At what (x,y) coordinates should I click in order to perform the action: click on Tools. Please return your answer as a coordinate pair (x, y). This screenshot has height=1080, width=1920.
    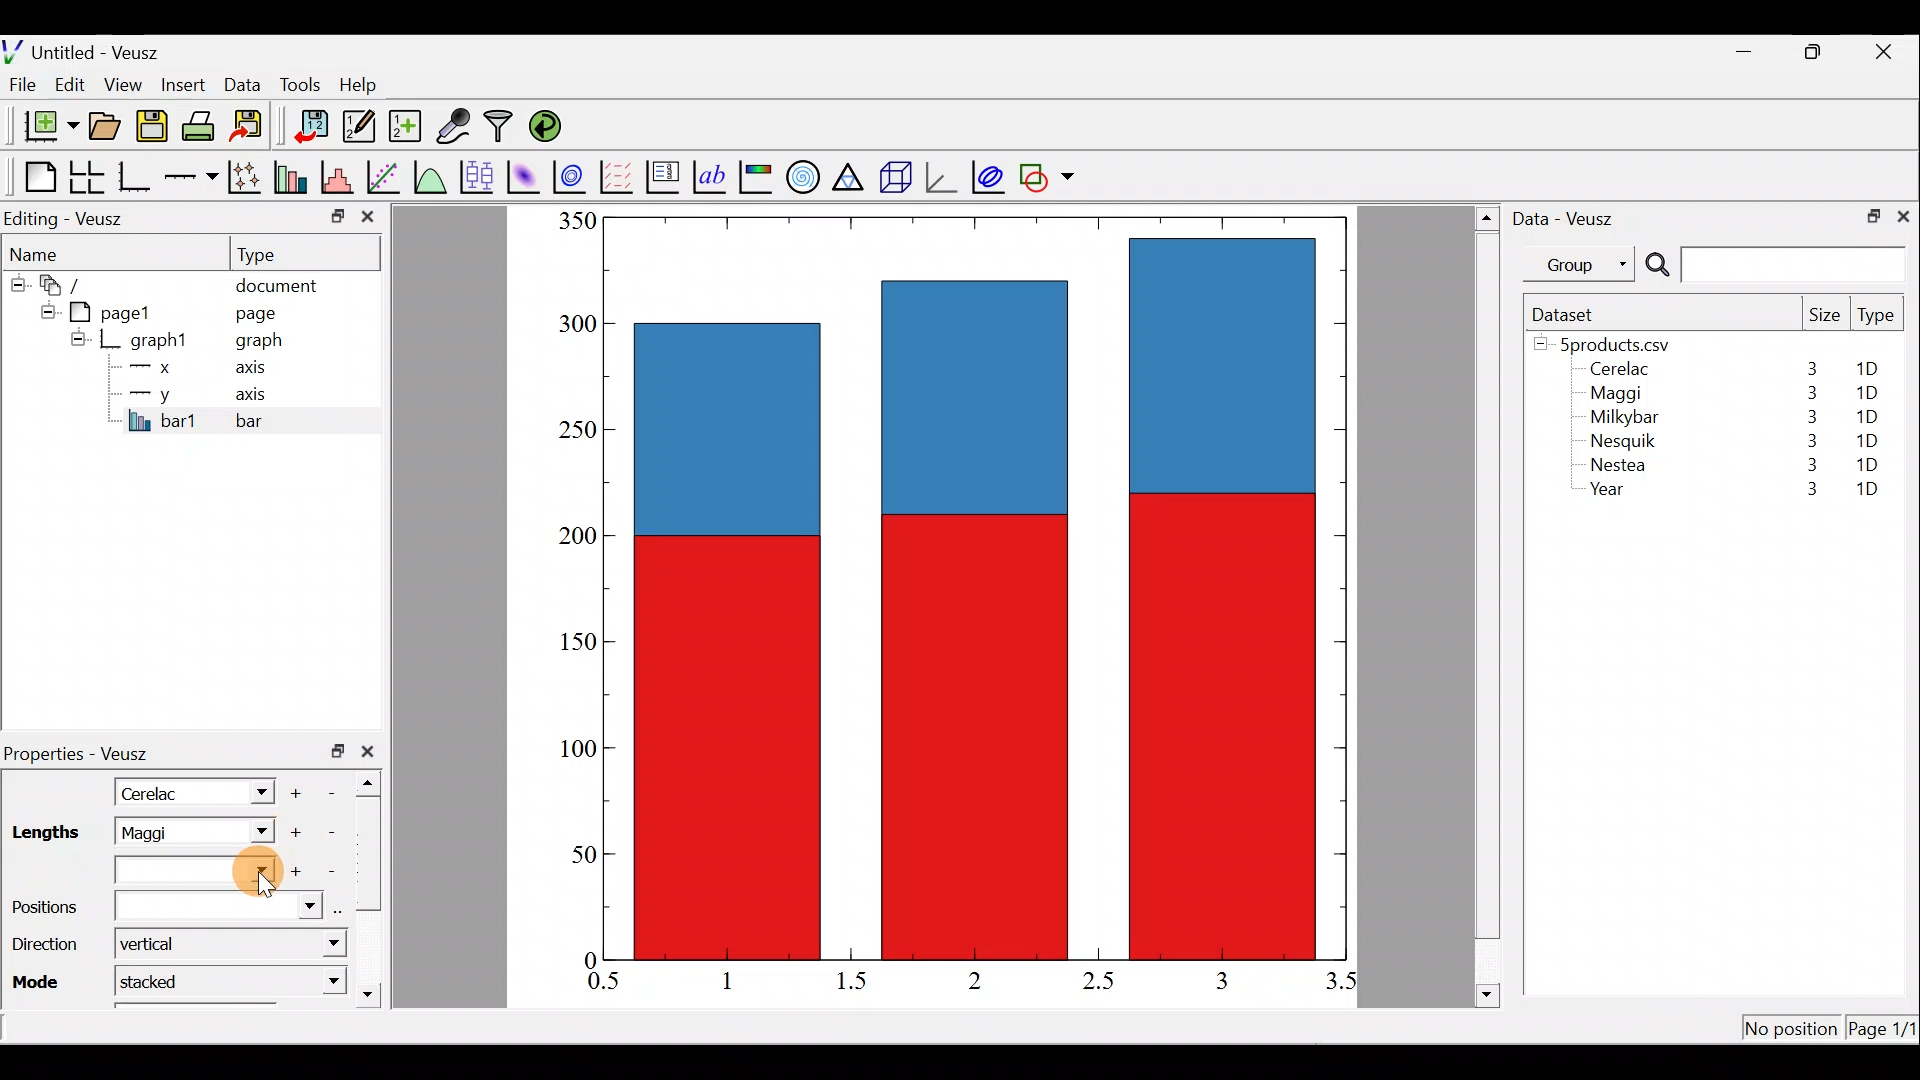
    Looking at the image, I should click on (299, 83).